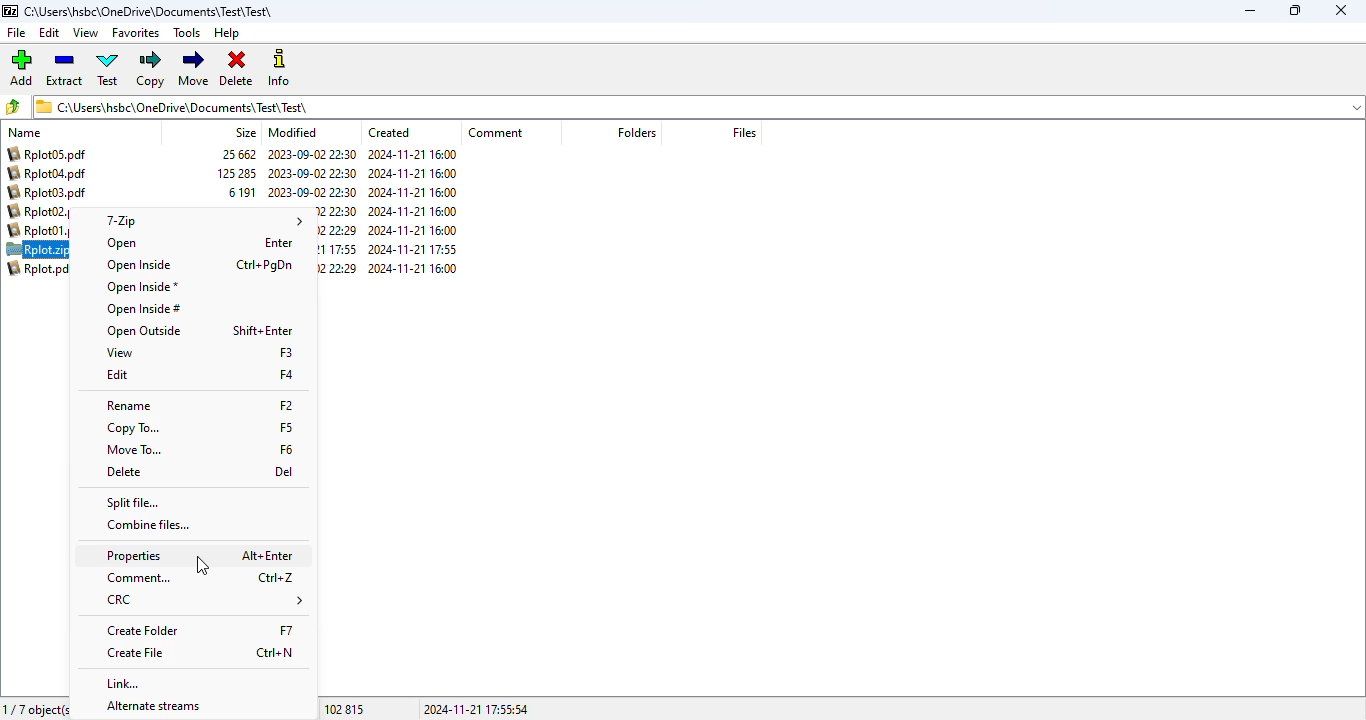 Image resolution: width=1366 pixels, height=720 pixels. Describe the element at coordinates (143, 631) in the screenshot. I see `create folder` at that location.